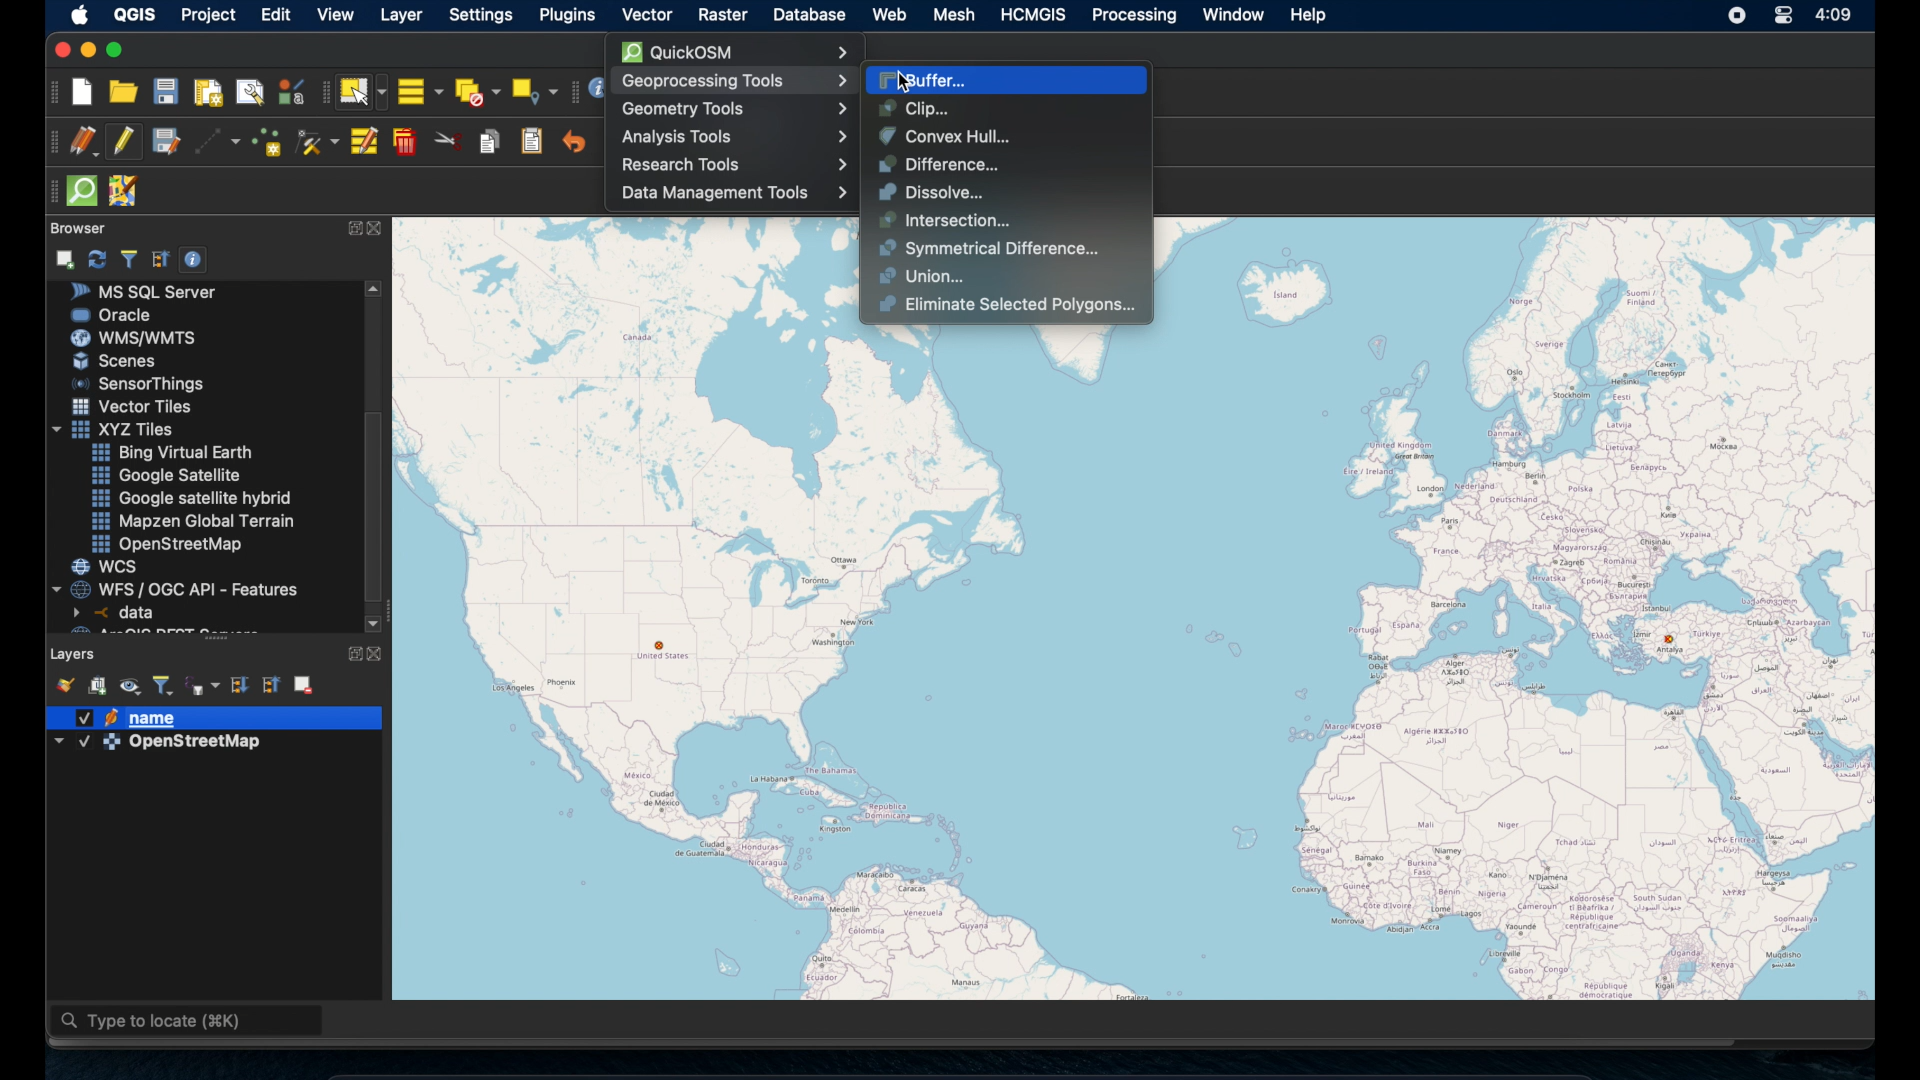 Image resolution: width=1920 pixels, height=1080 pixels. Describe the element at coordinates (131, 687) in the screenshot. I see `manage map. themes` at that location.